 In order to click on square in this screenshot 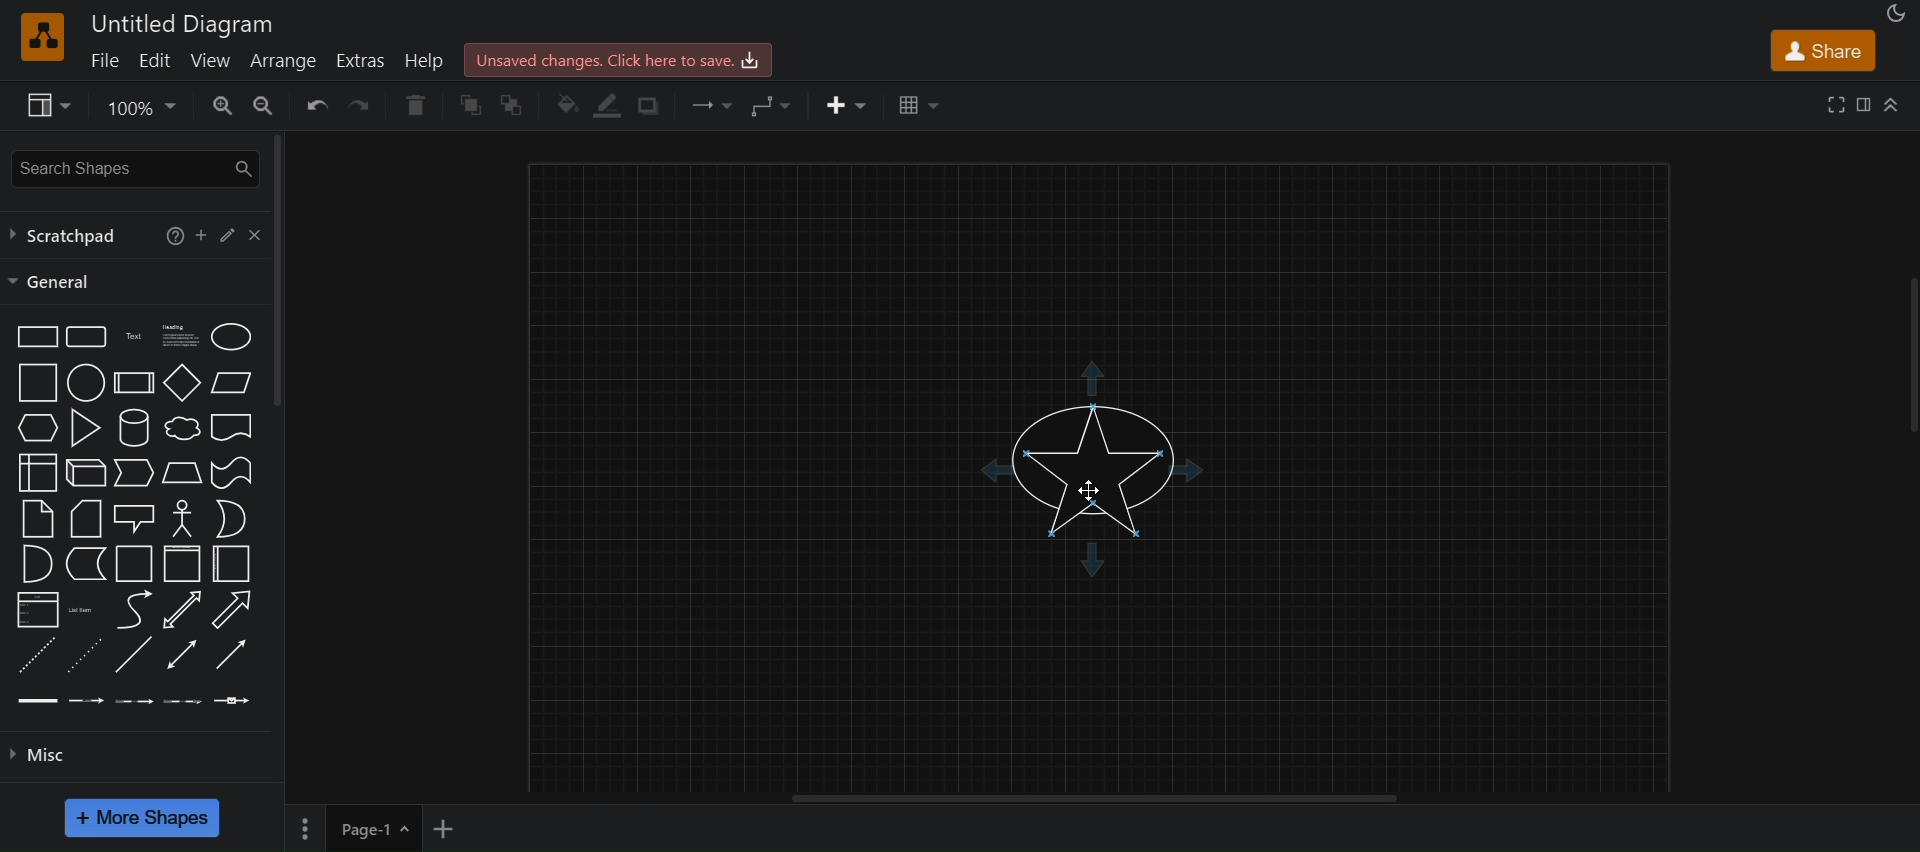, I will do `click(38, 381)`.